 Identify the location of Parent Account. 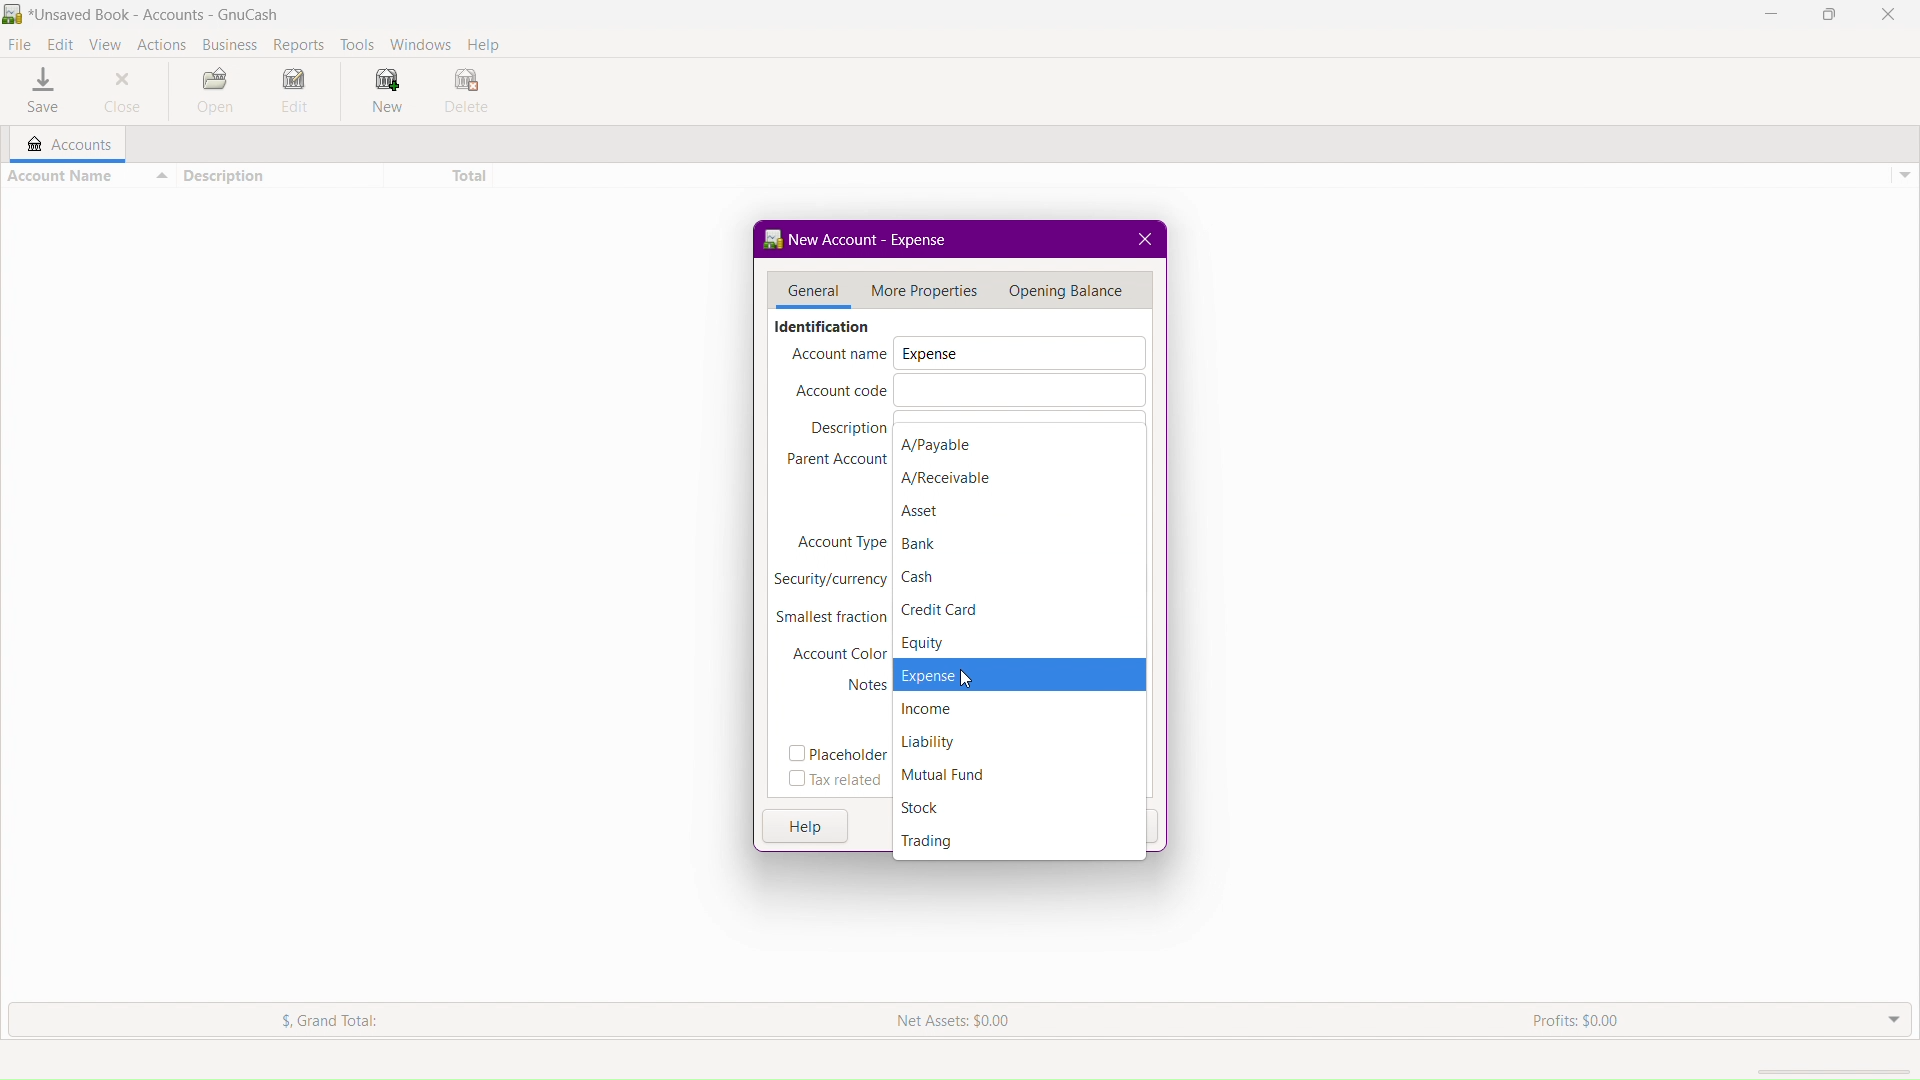
(837, 464).